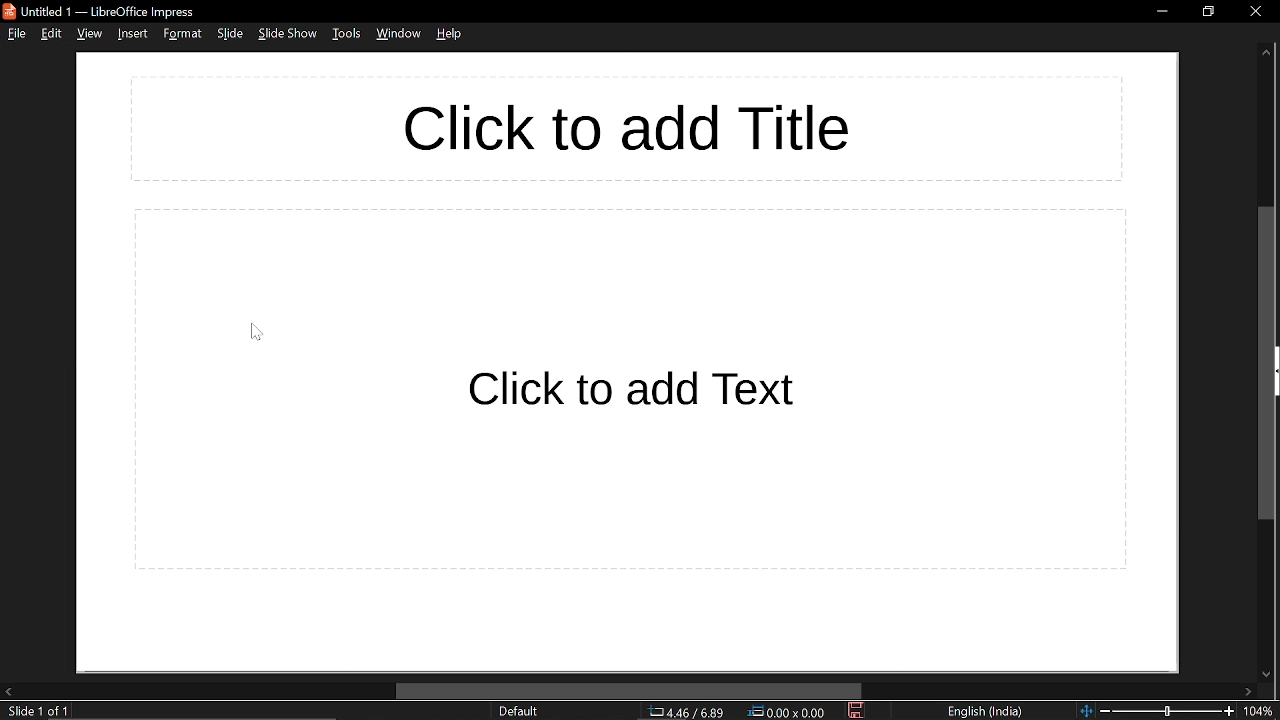 Image resolution: width=1280 pixels, height=720 pixels. I want to click on view, so click(92, 33).